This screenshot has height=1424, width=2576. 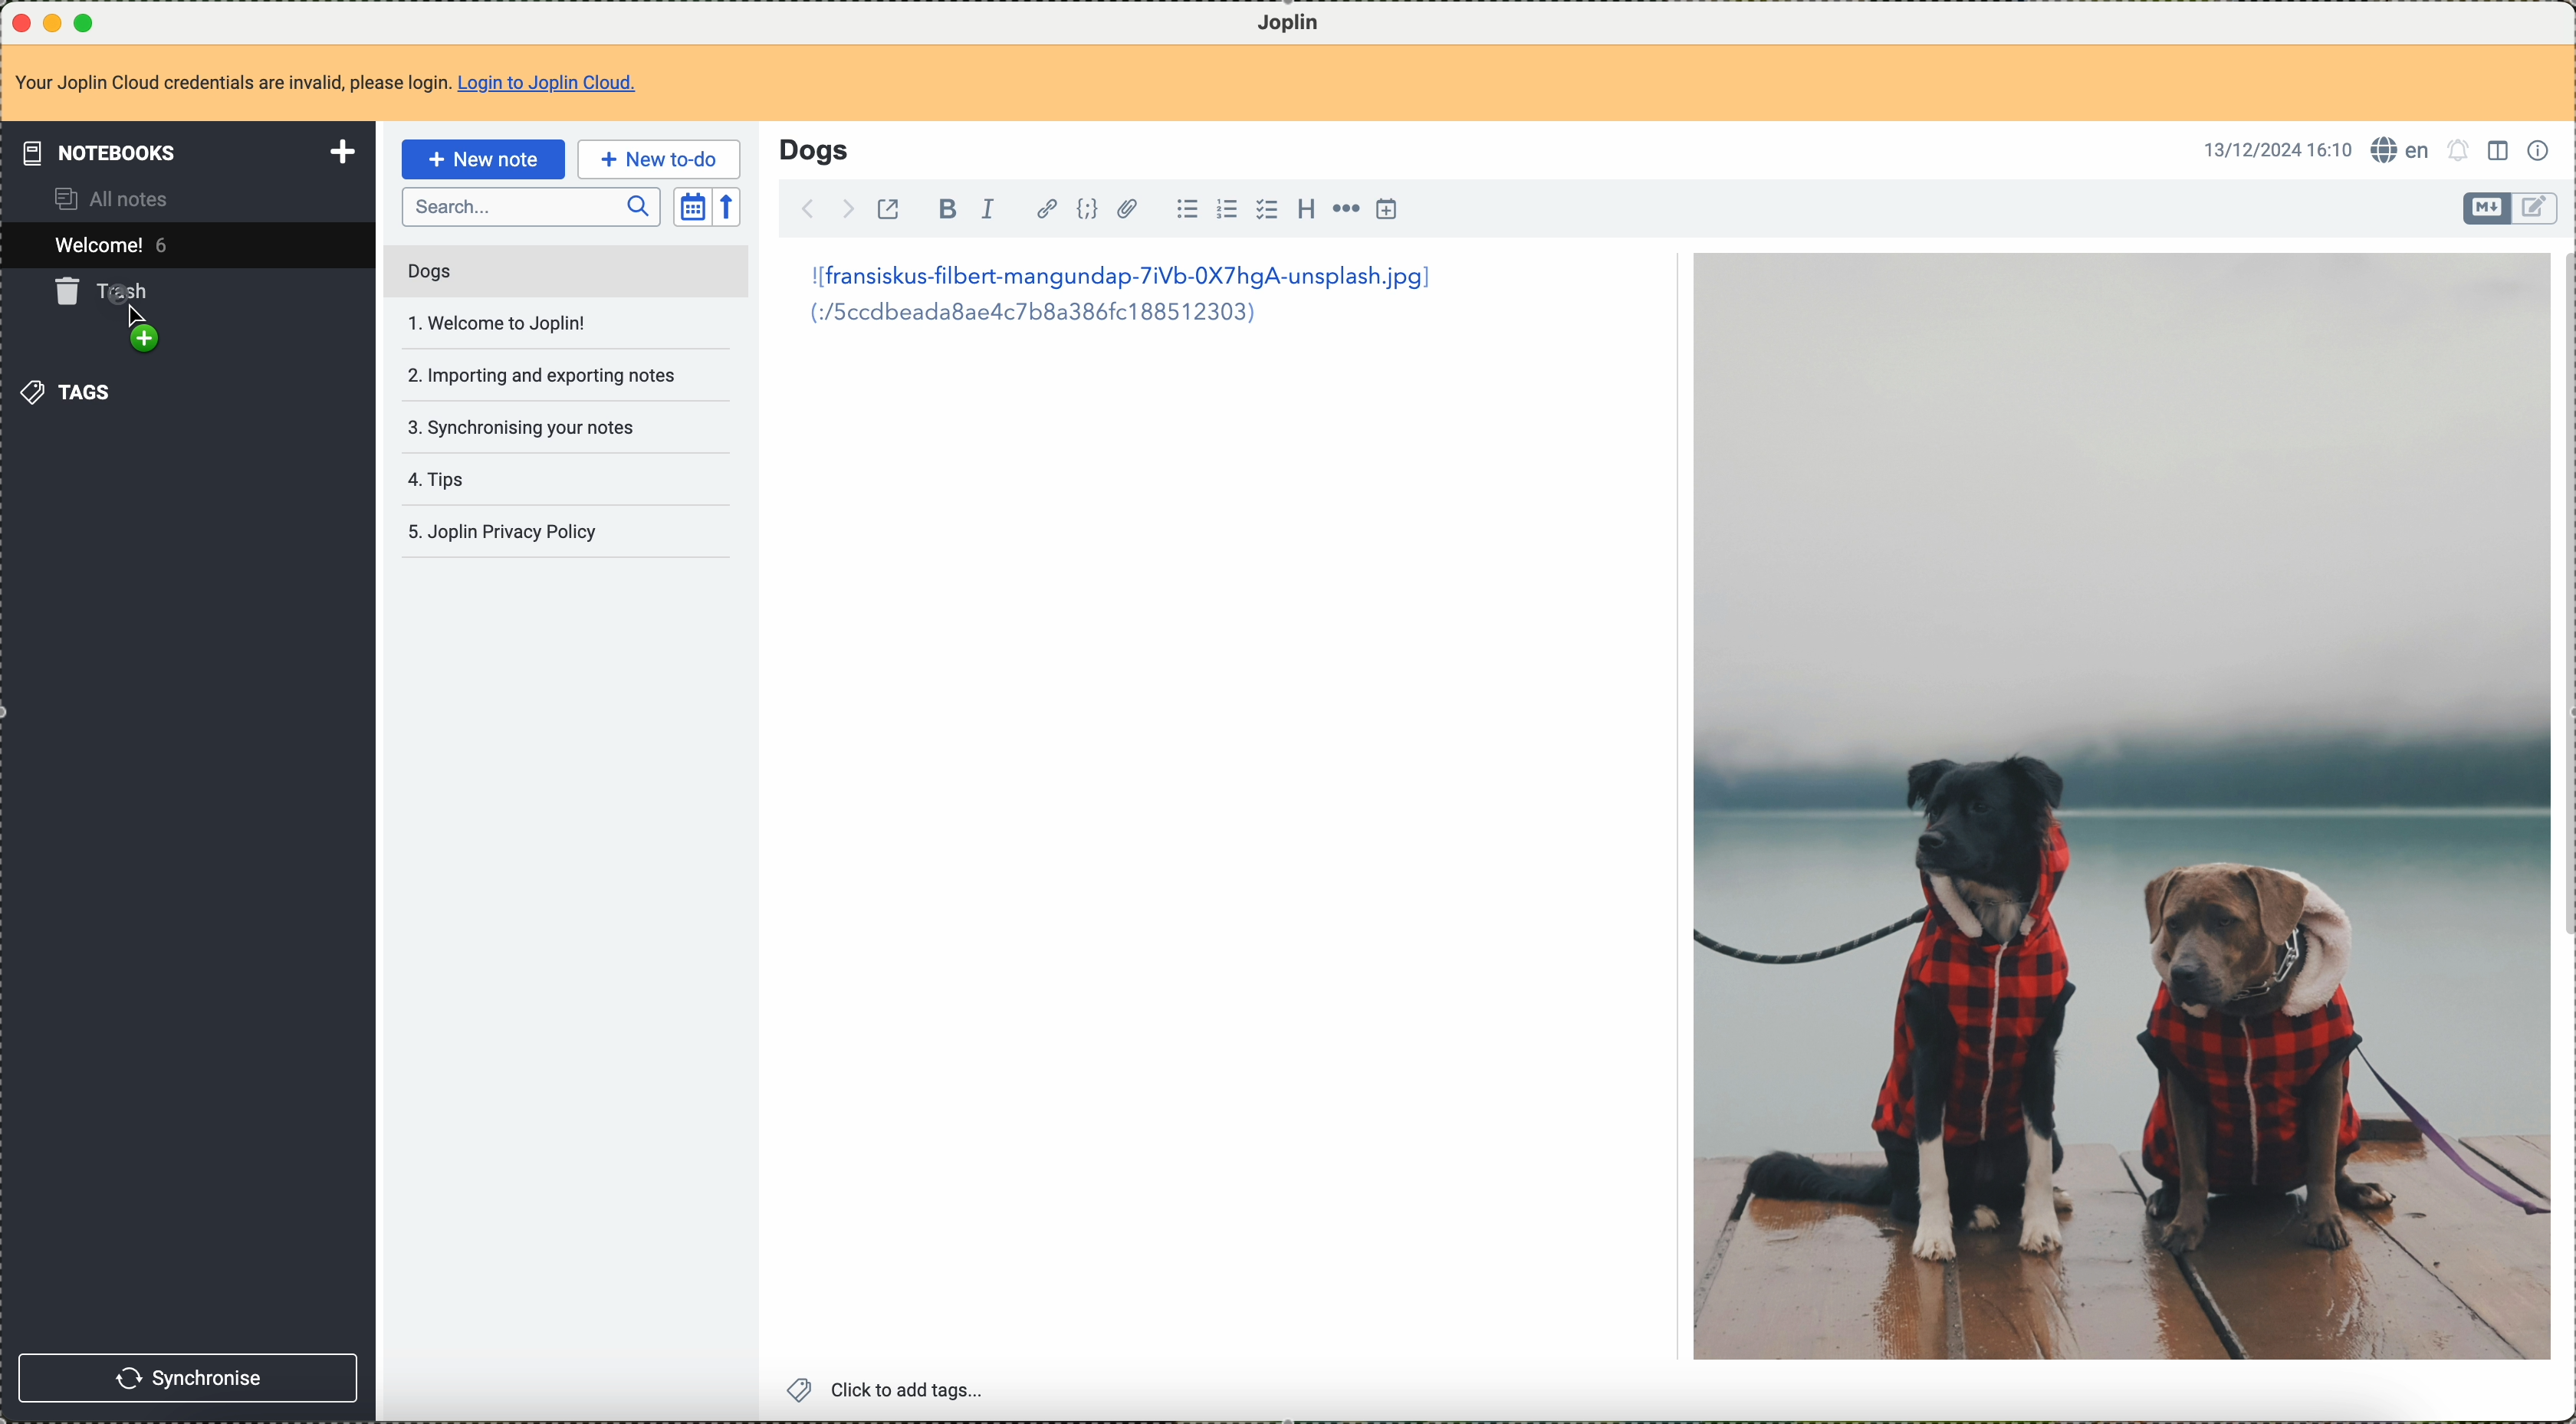 What do you see at coordinates (188, 1380) in the screenshot?
I see `synchronise` at bounding box center [188, 1380].